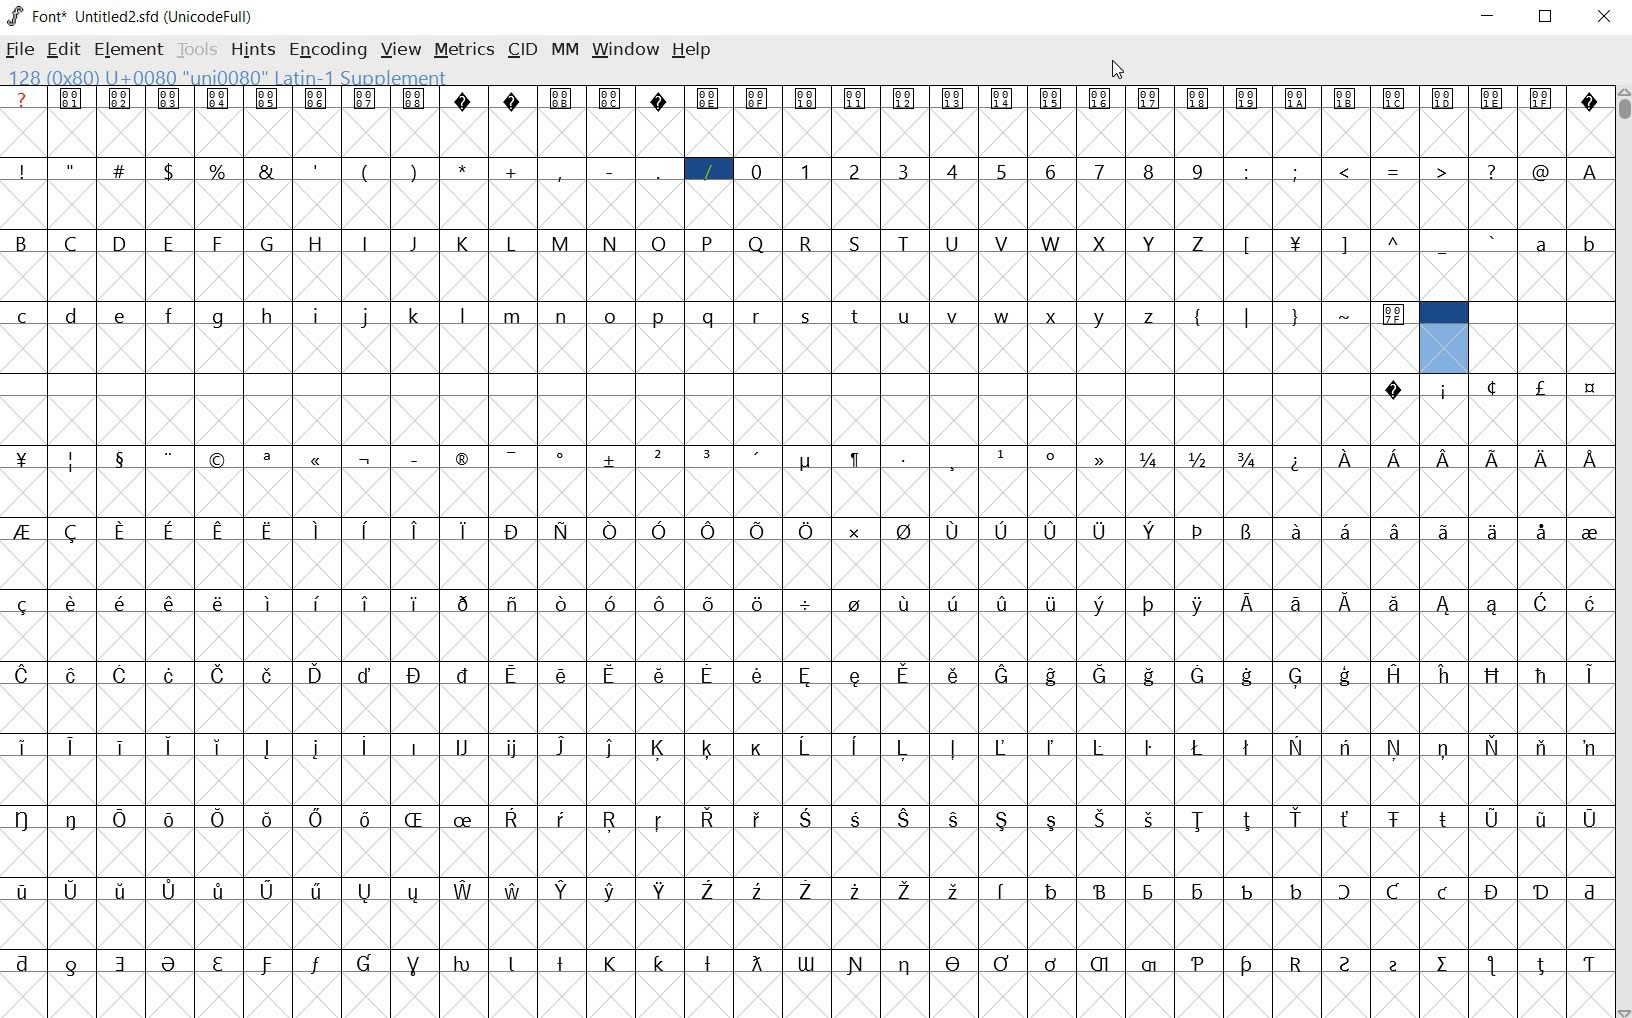  I want to click on Symbol, so click(24, 673).